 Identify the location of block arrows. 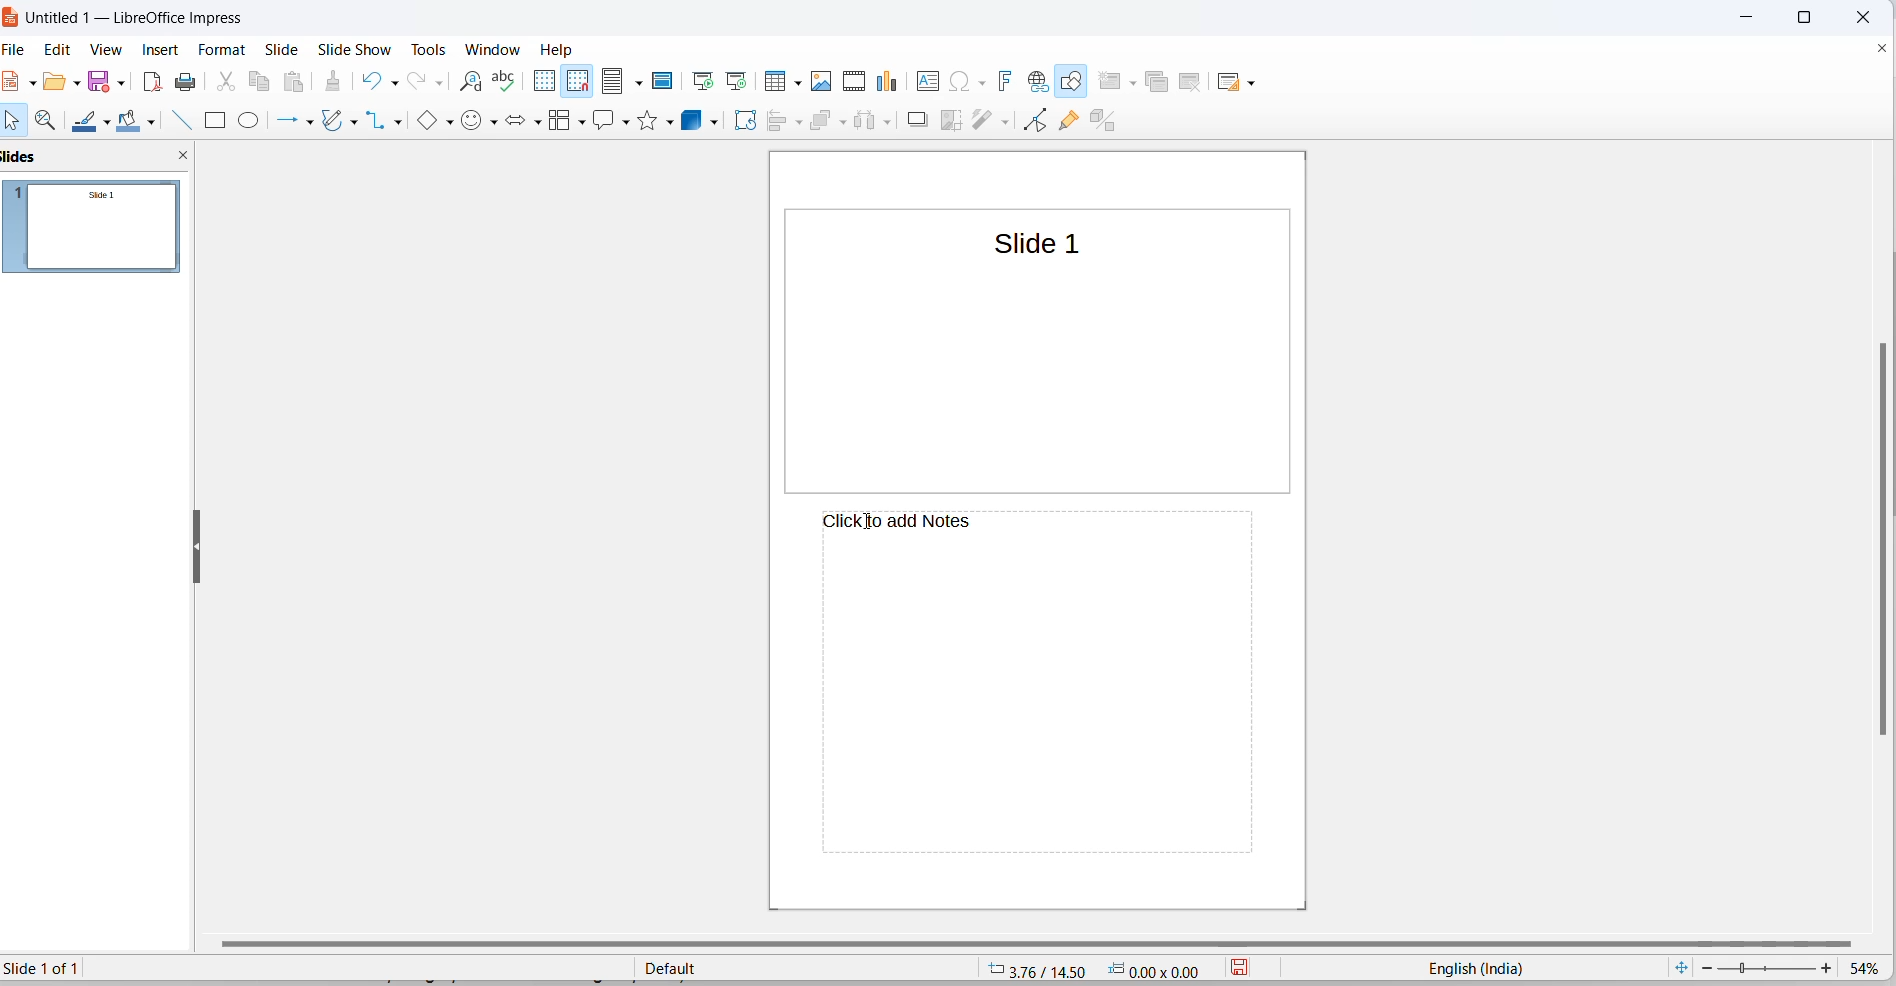
(518, 123).